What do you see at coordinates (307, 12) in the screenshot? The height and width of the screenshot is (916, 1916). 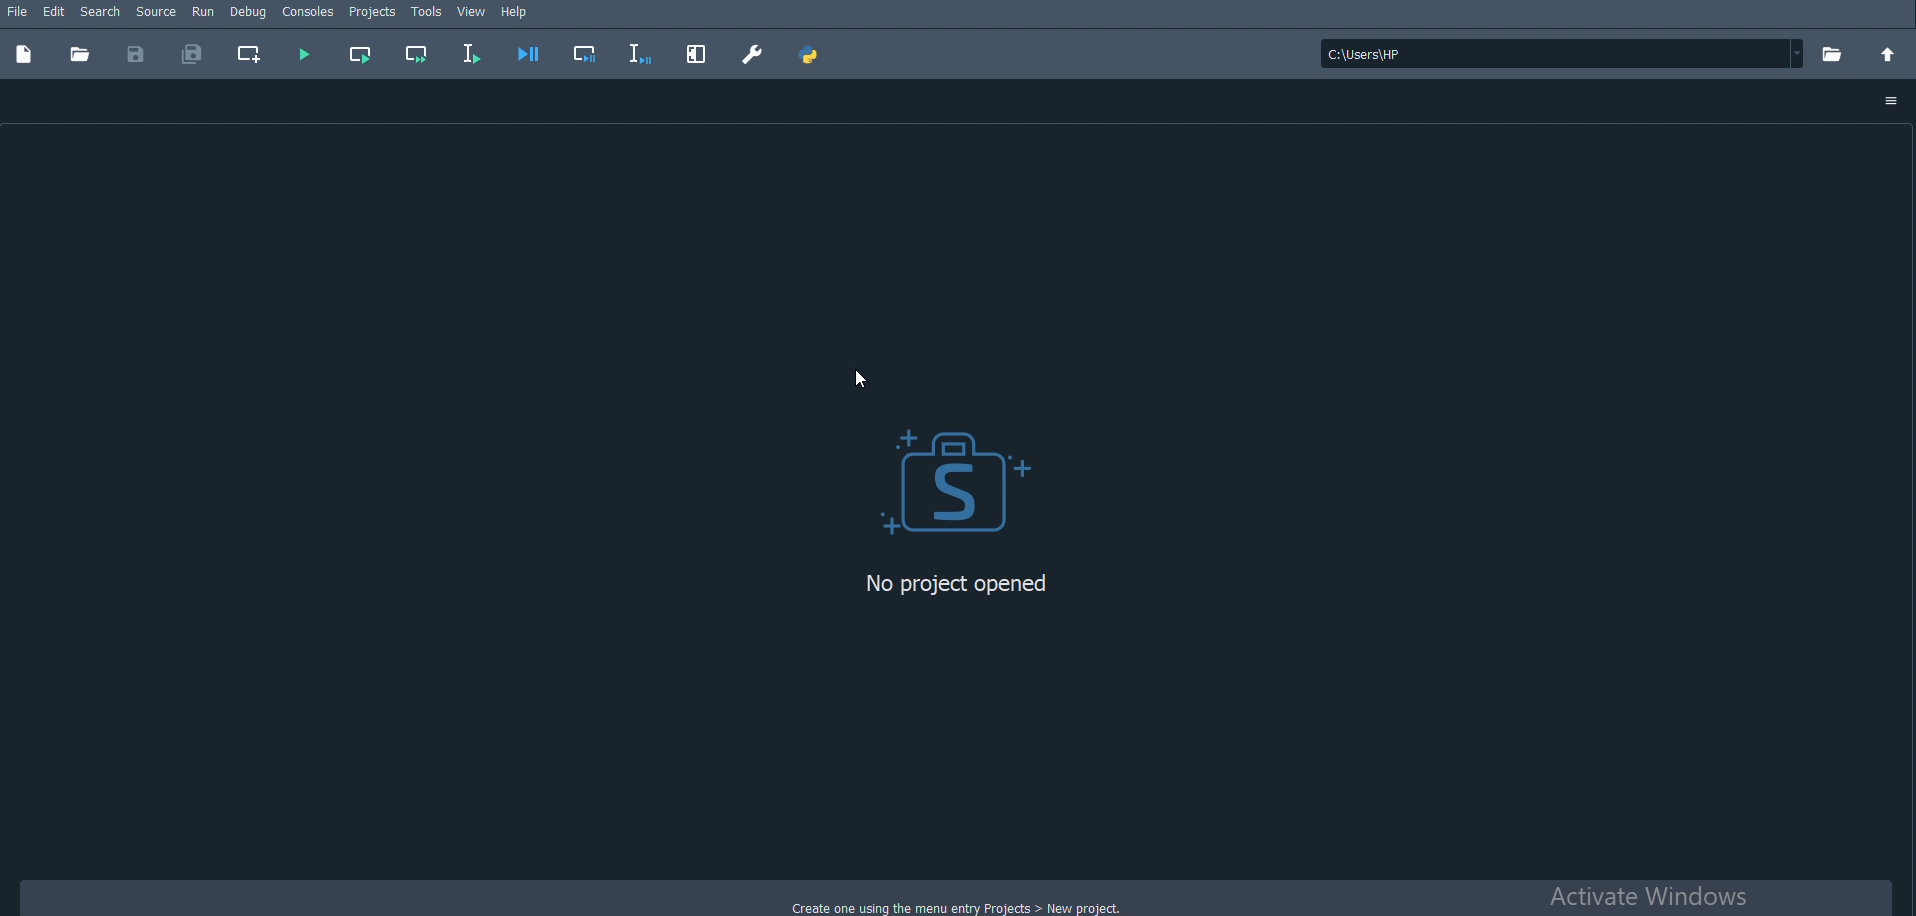 I see `Consoles` at bounding box center [307, 12].